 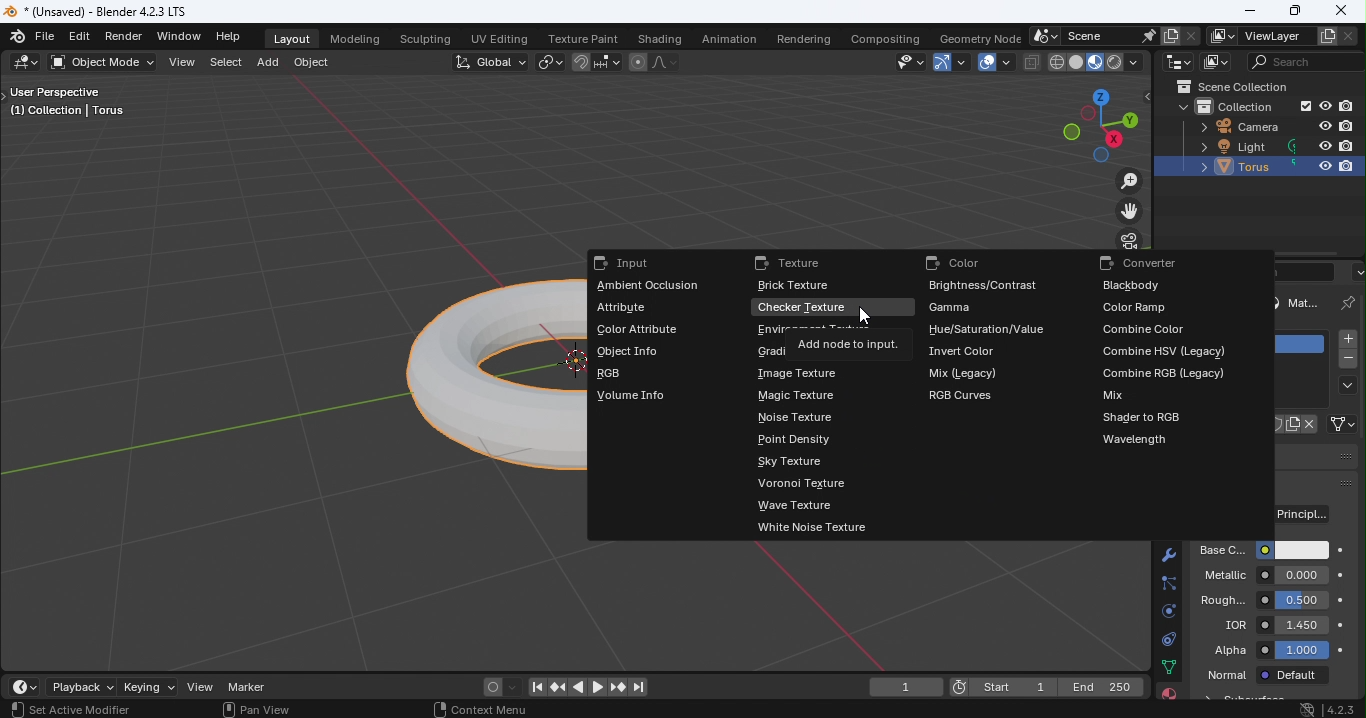 I want to click on Proportional editing objects, so click(x=638, y=63).